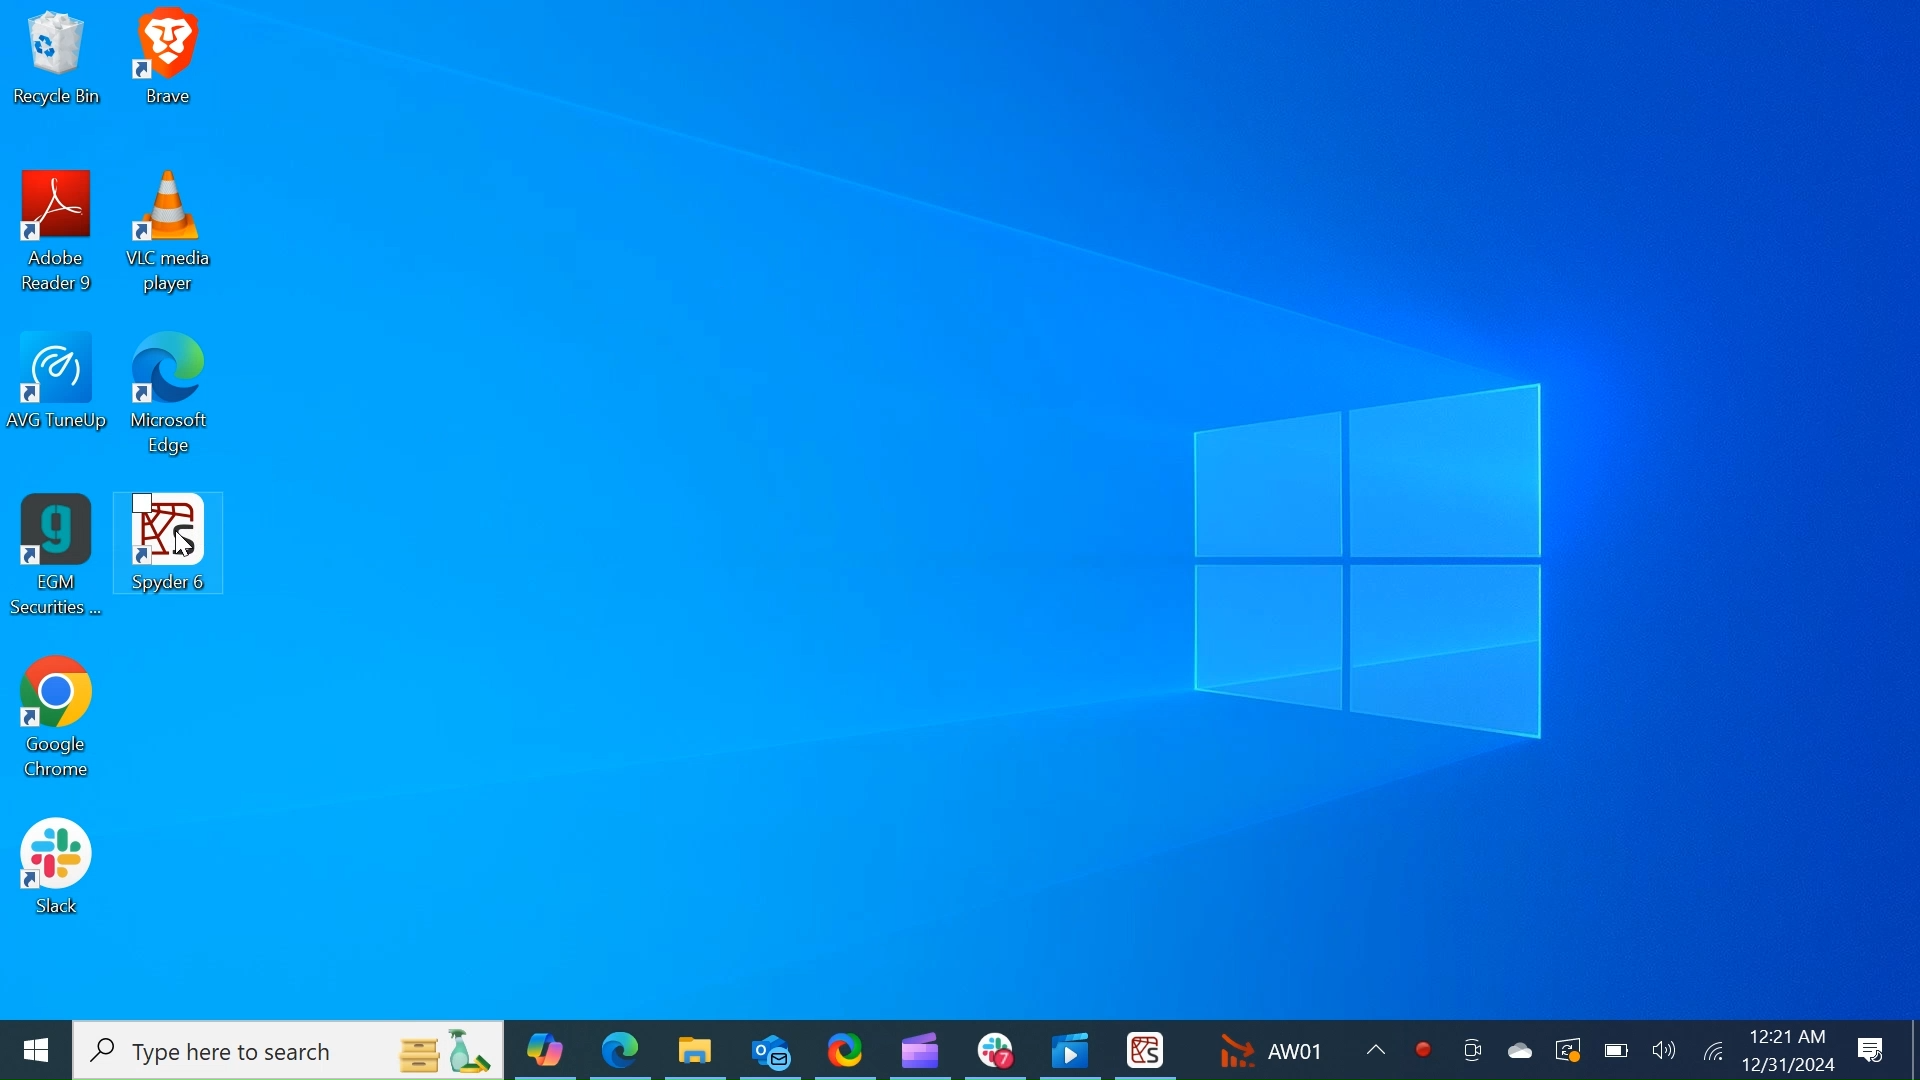 This screenshot has width=1920, height=1080. What do you see at coordinates (995, 1048) in the screenshot?
I see `Slack Desktop Icon` at bounding box center [995, 1048].